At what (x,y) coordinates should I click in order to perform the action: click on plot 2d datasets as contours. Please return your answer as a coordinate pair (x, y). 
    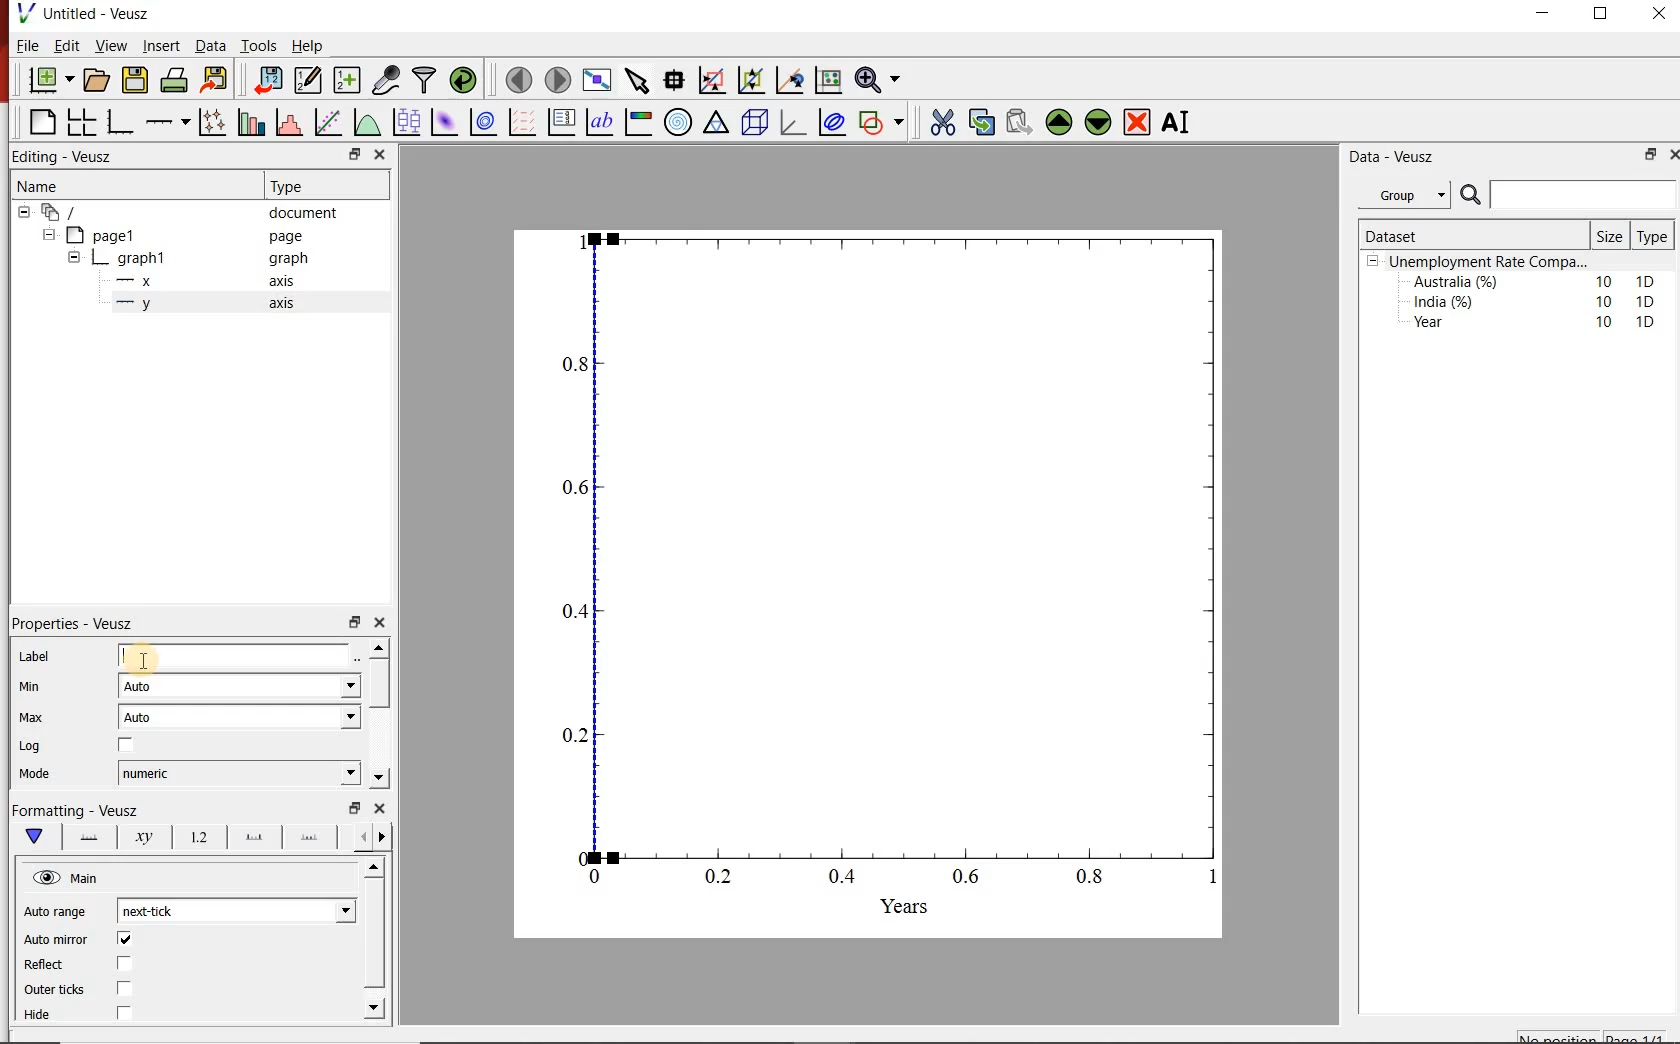
    Looking at the image, I should click on (482, 122).